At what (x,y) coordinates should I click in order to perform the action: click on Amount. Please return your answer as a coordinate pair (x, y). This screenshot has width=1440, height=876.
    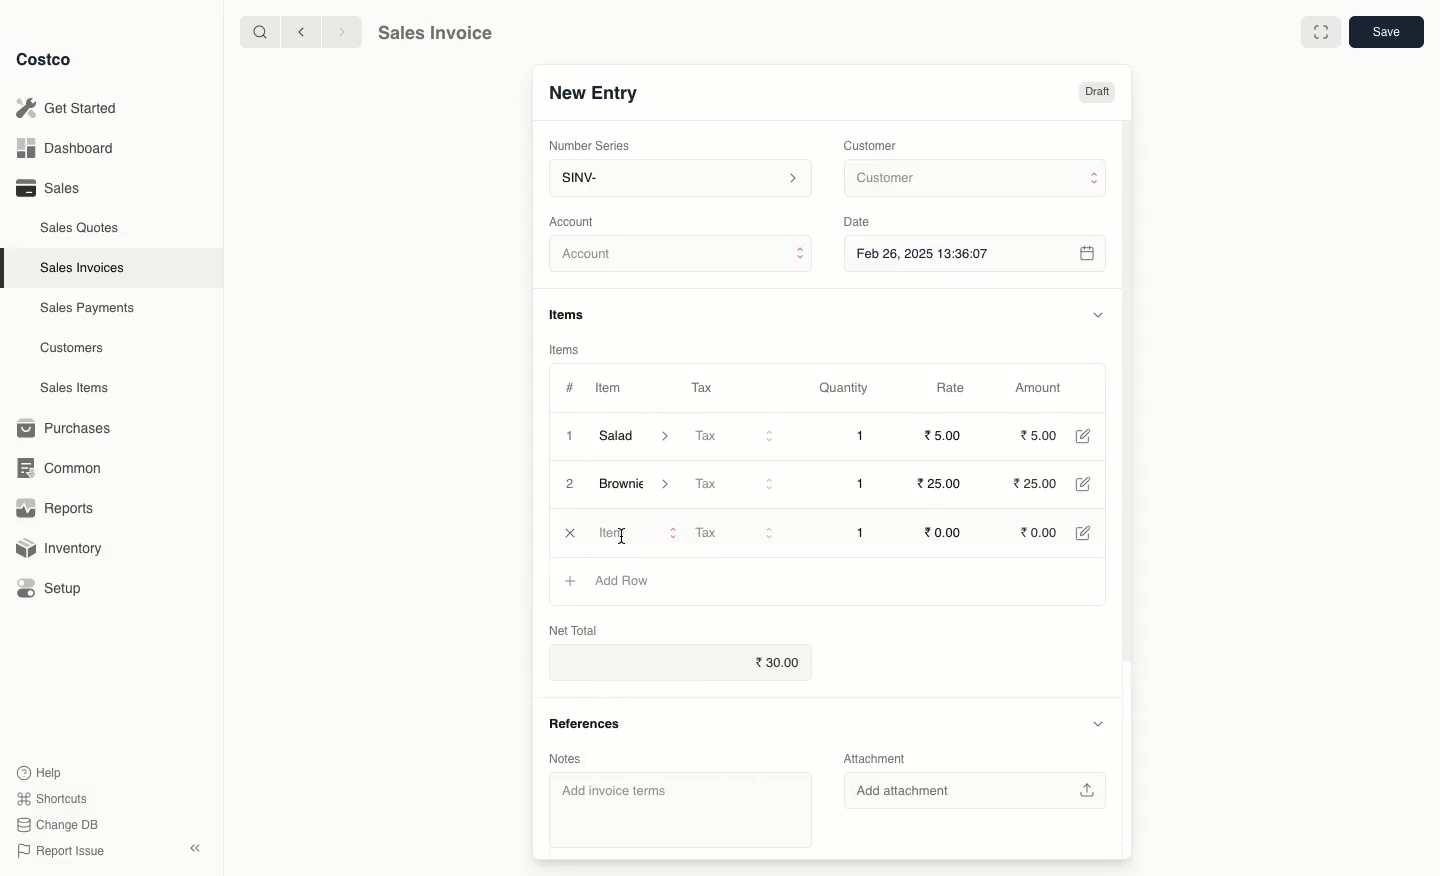
    Looking at the image, I should click on (1044, 388).